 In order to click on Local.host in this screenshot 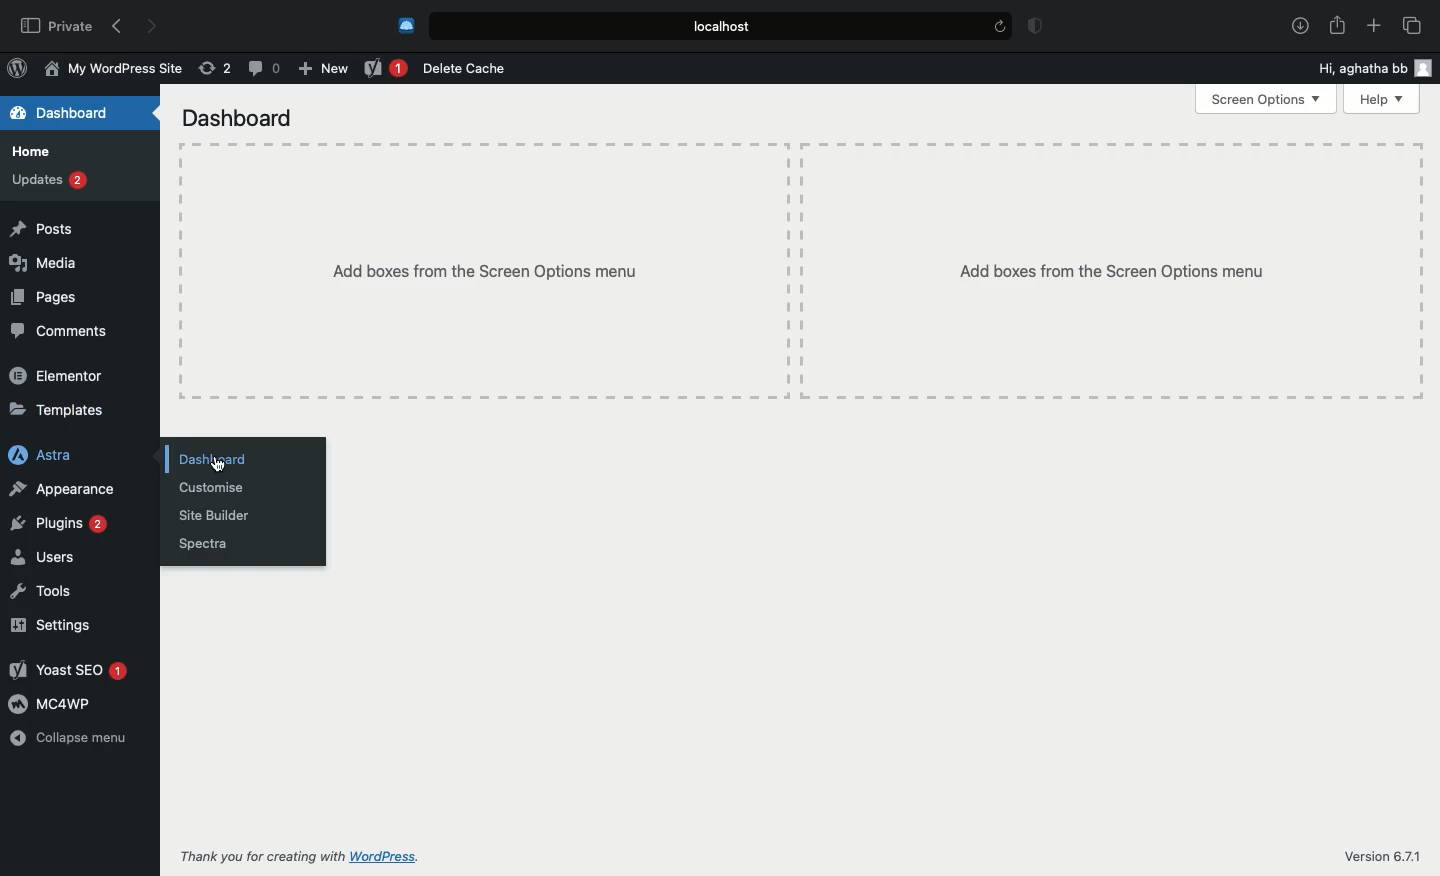, I will do `click(722, 25)`.